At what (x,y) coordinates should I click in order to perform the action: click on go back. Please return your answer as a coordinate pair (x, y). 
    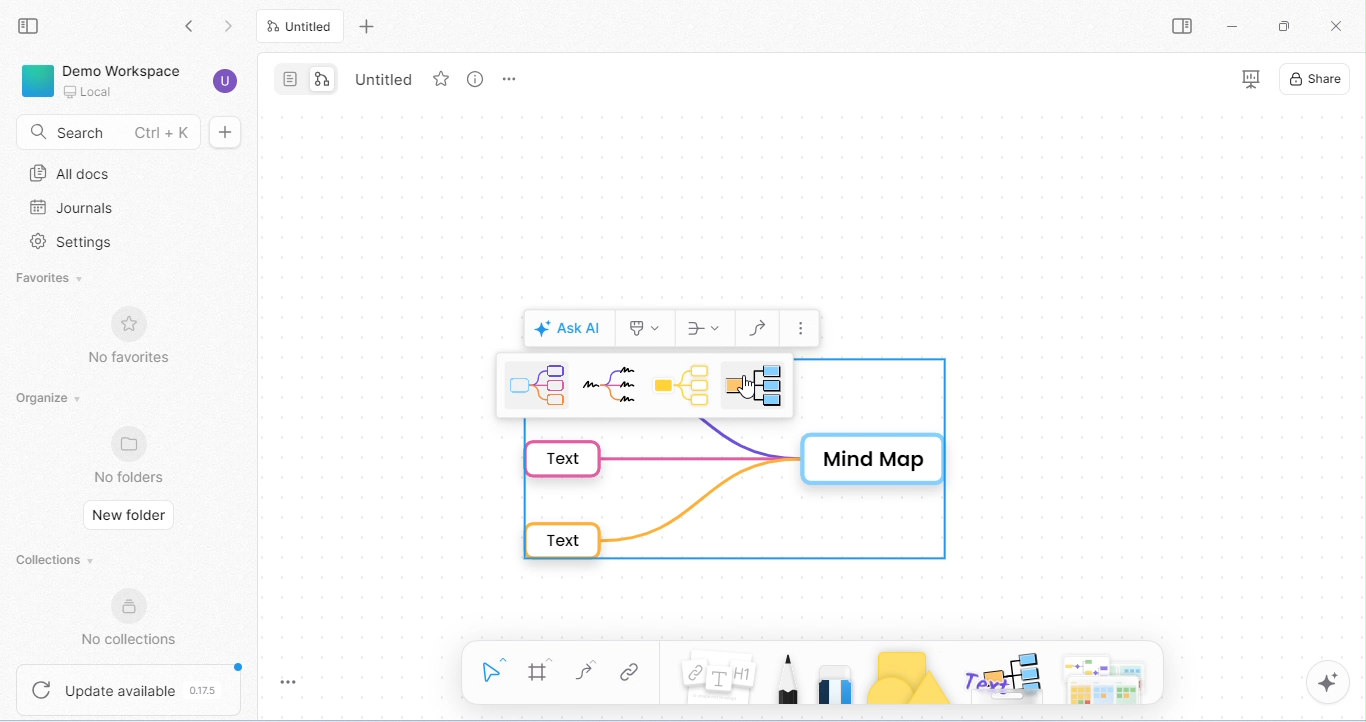
    Looking at the image, I should click on (192, 27).